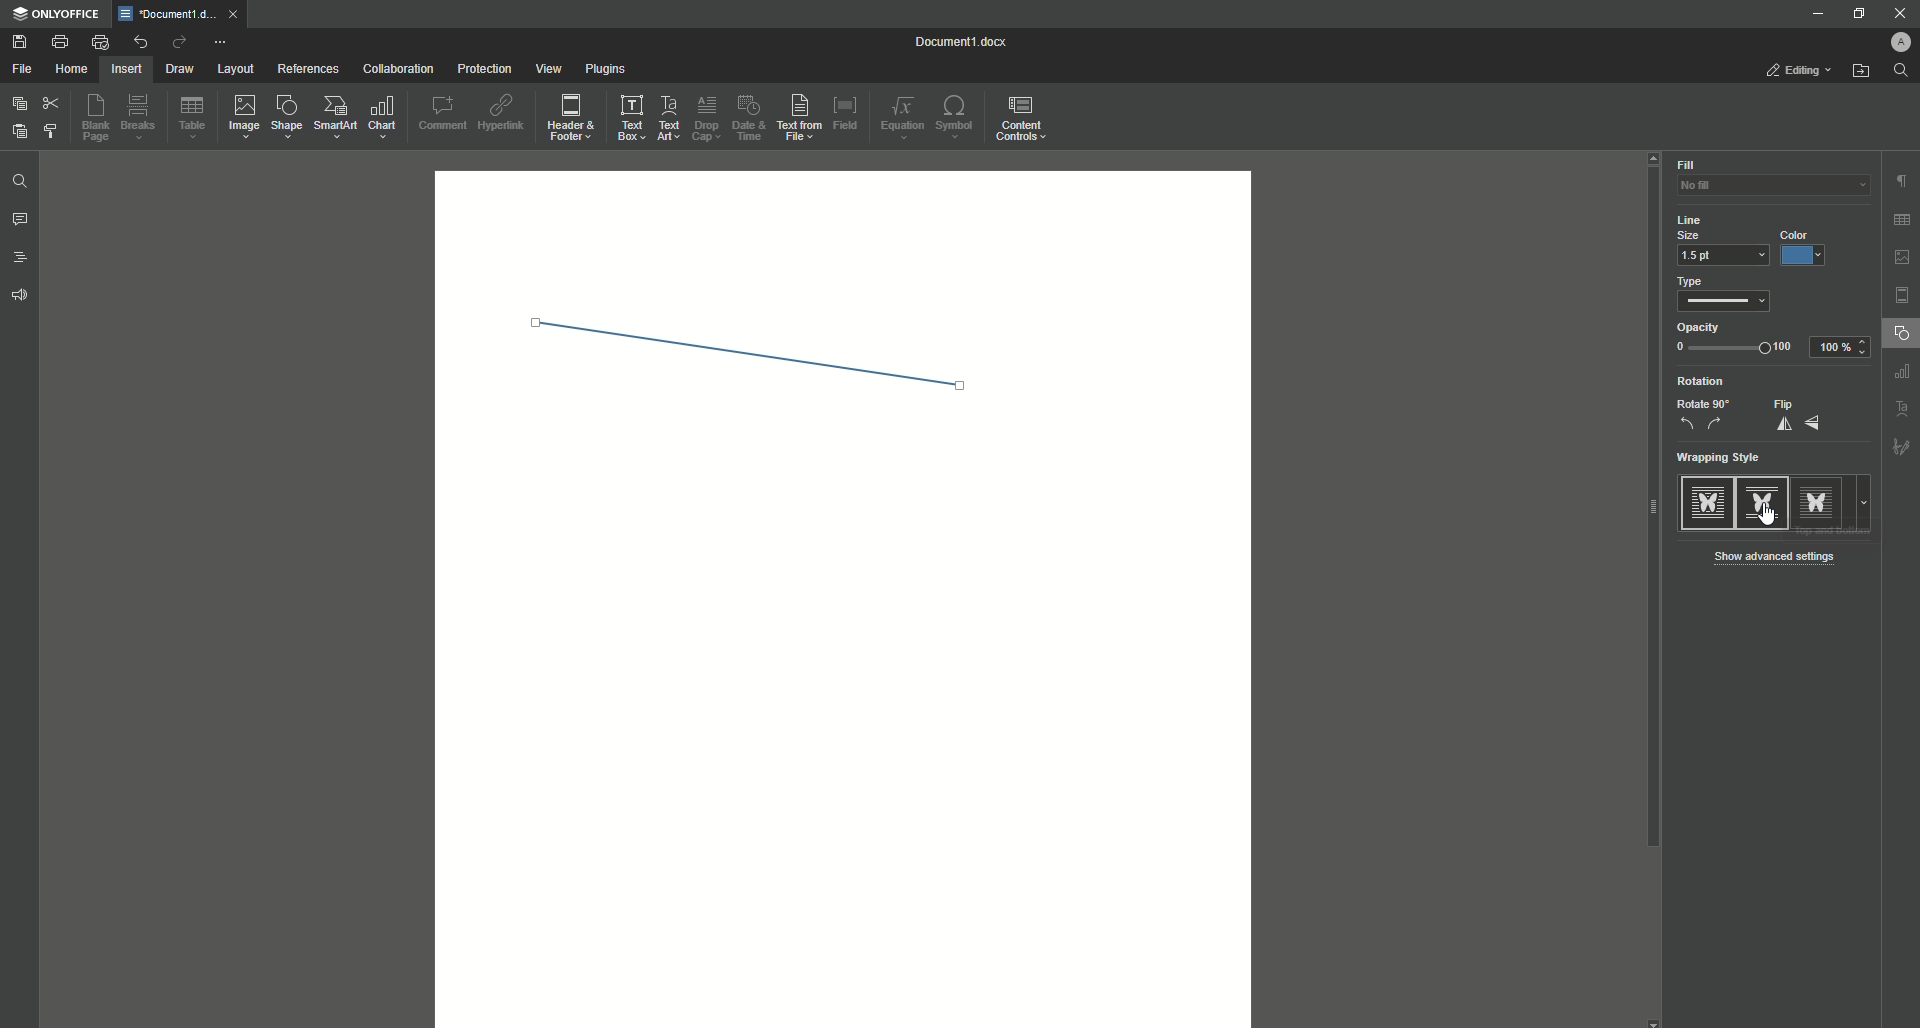 This screenshot has height=1028, width=1920. Describe the element at coordinates (1760, 192) in the screenshot. I see `No Fill` at that location.